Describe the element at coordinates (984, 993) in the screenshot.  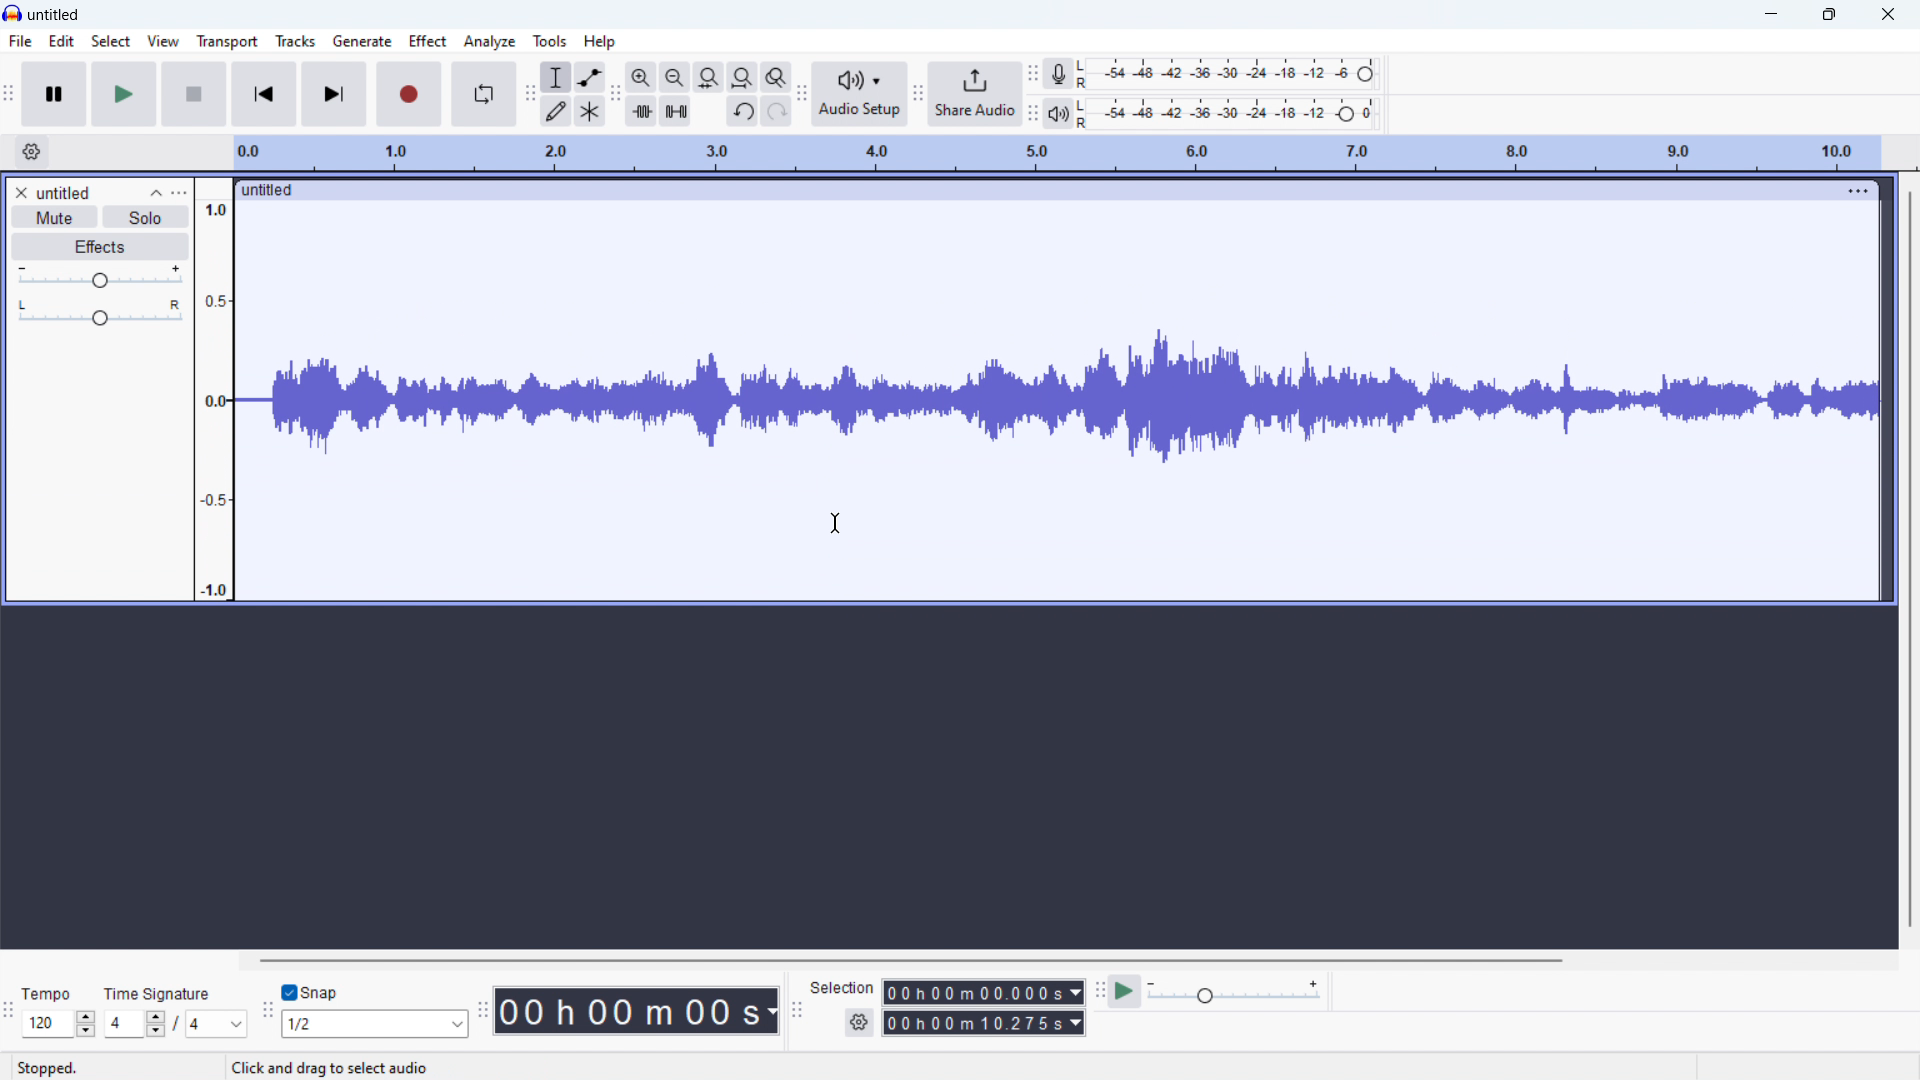
I see `start time` at that location.